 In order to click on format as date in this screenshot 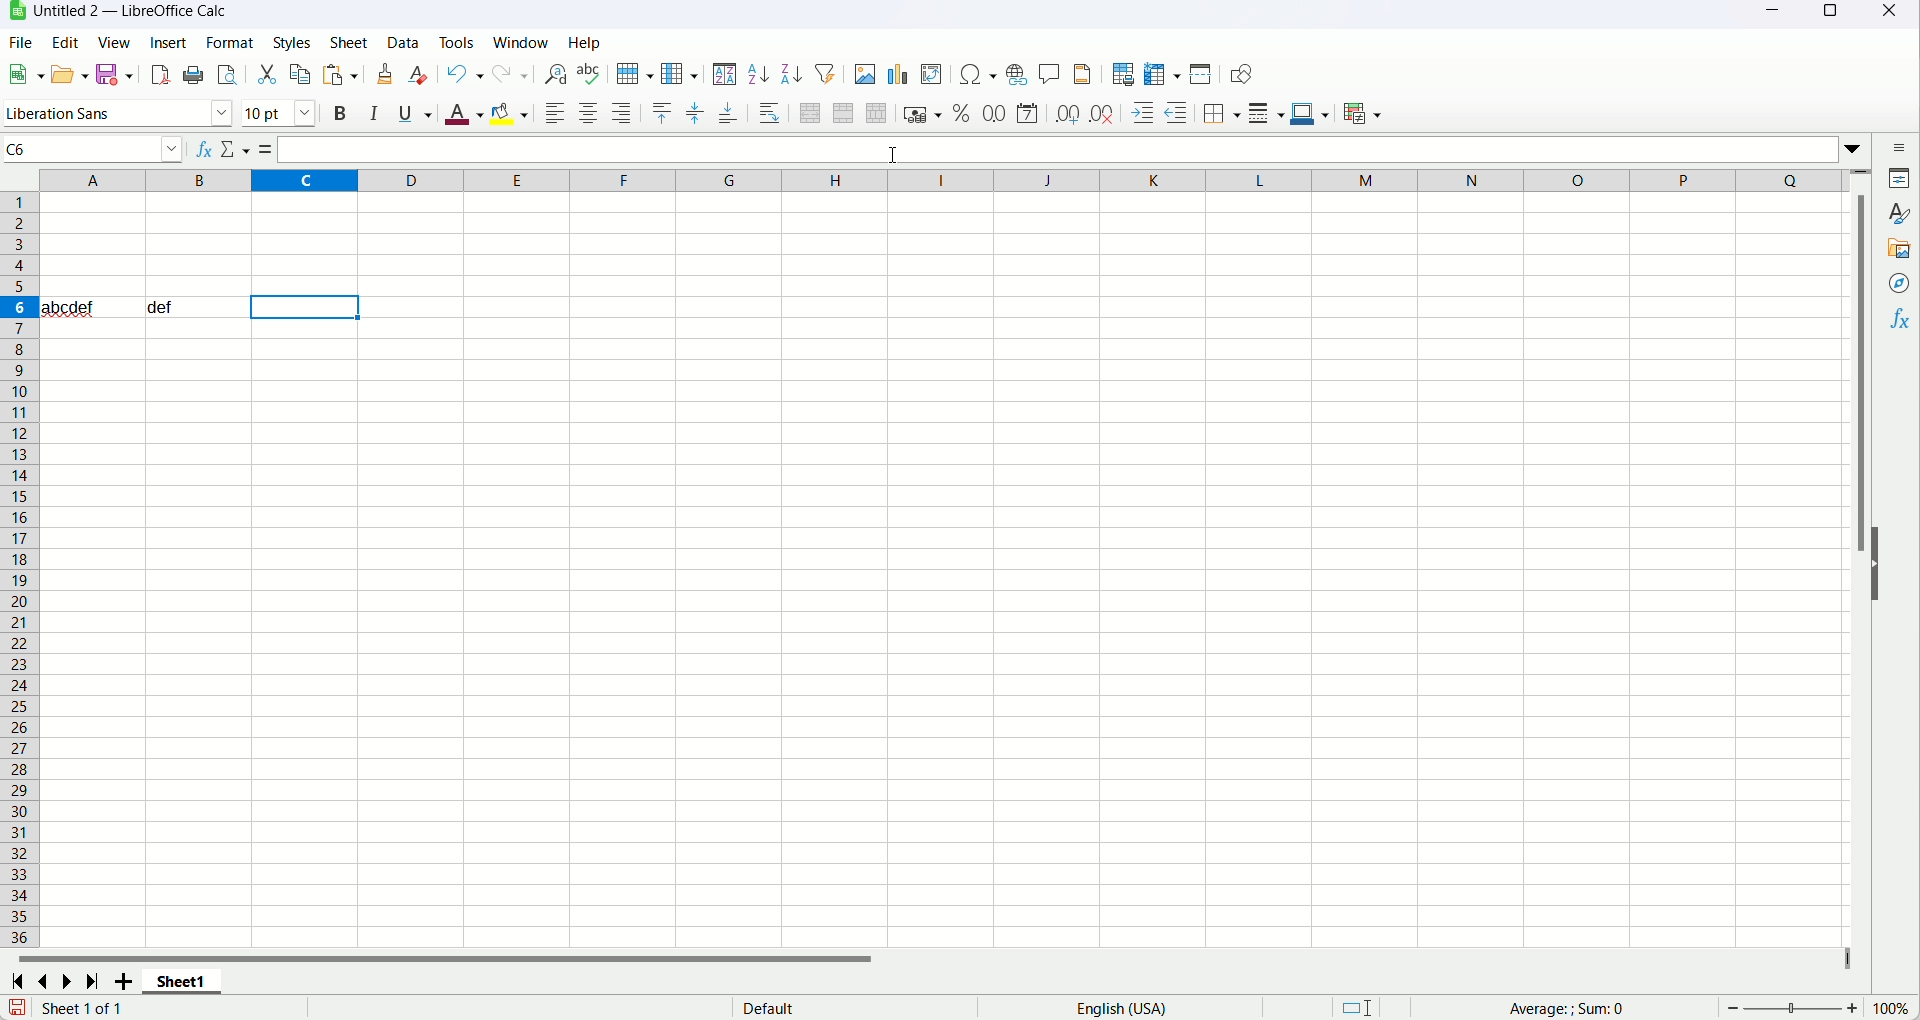, I will do `click(1027, 112)`.